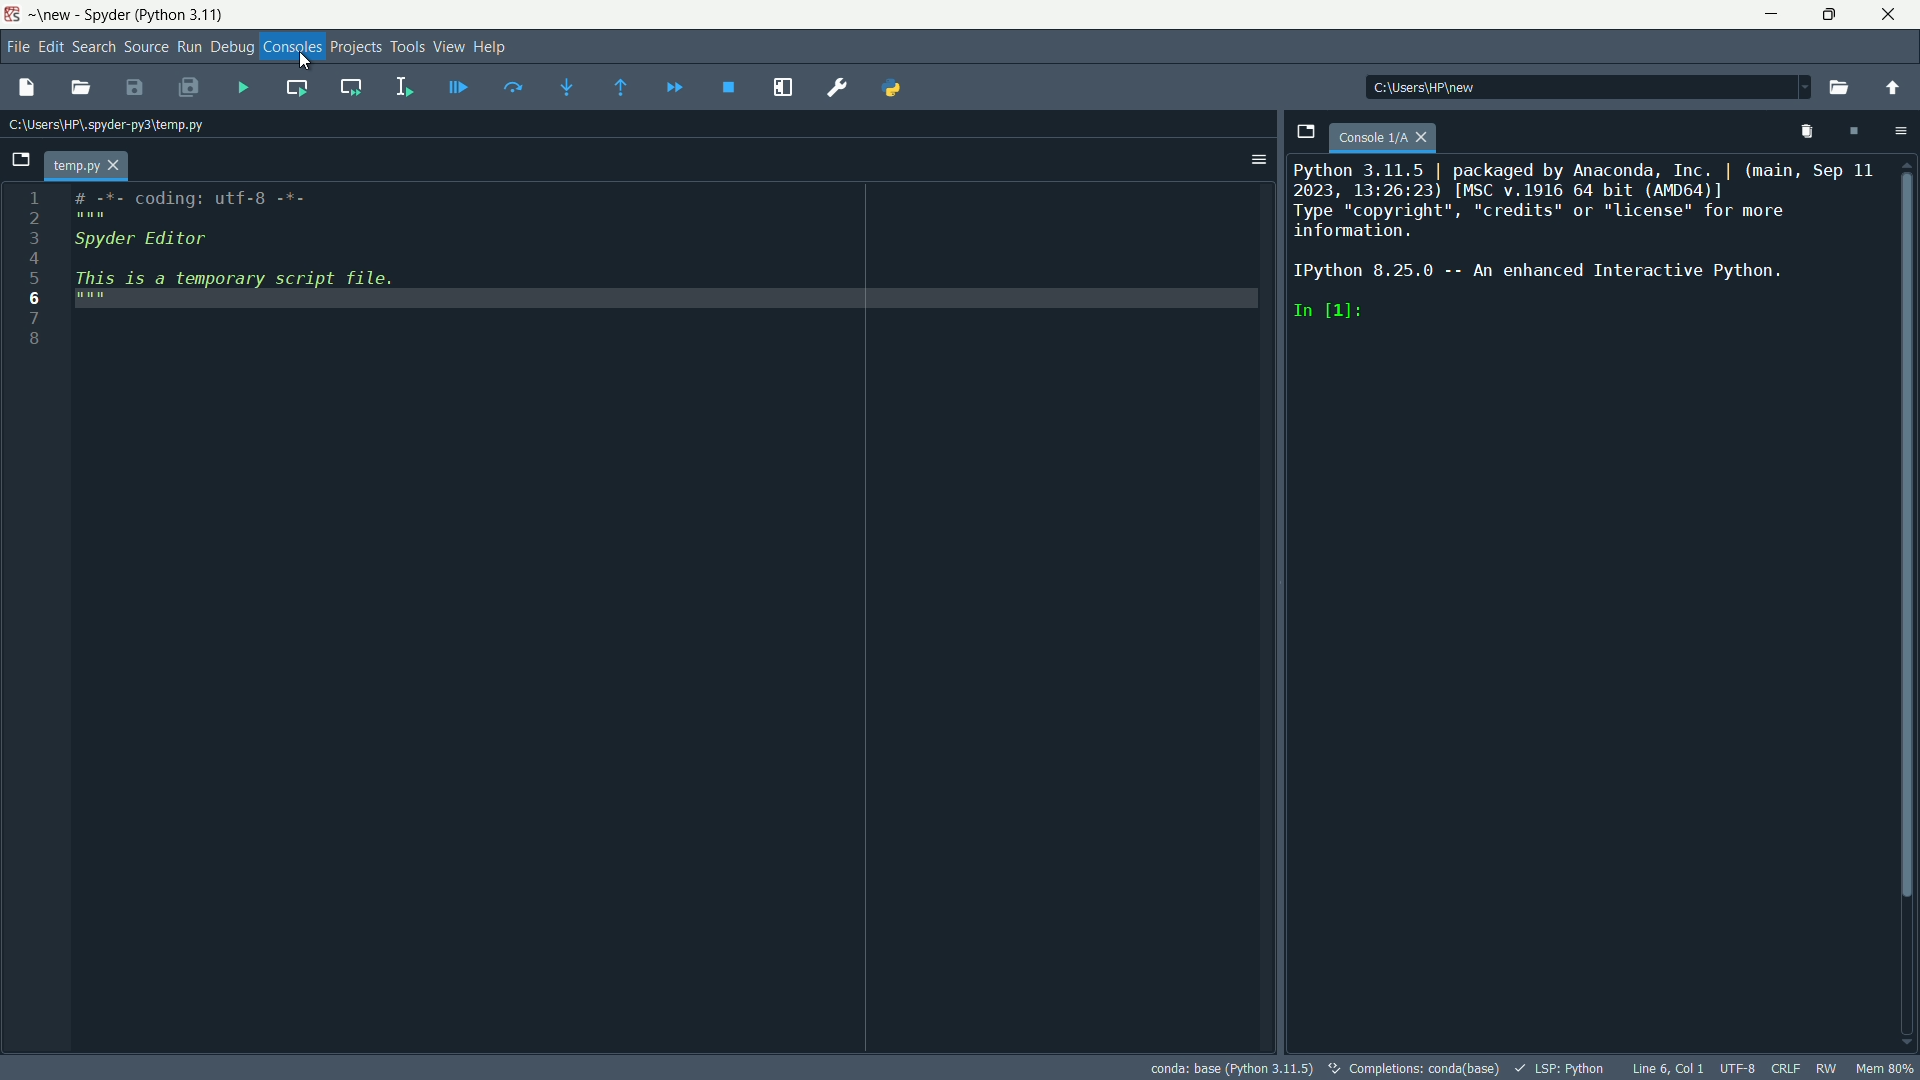 The image size is (1920, 1080). What do you see at coordinates (887, 85) in the screenshot?
I see `PYTHONPATH manager` at bounding box center [887, 85].